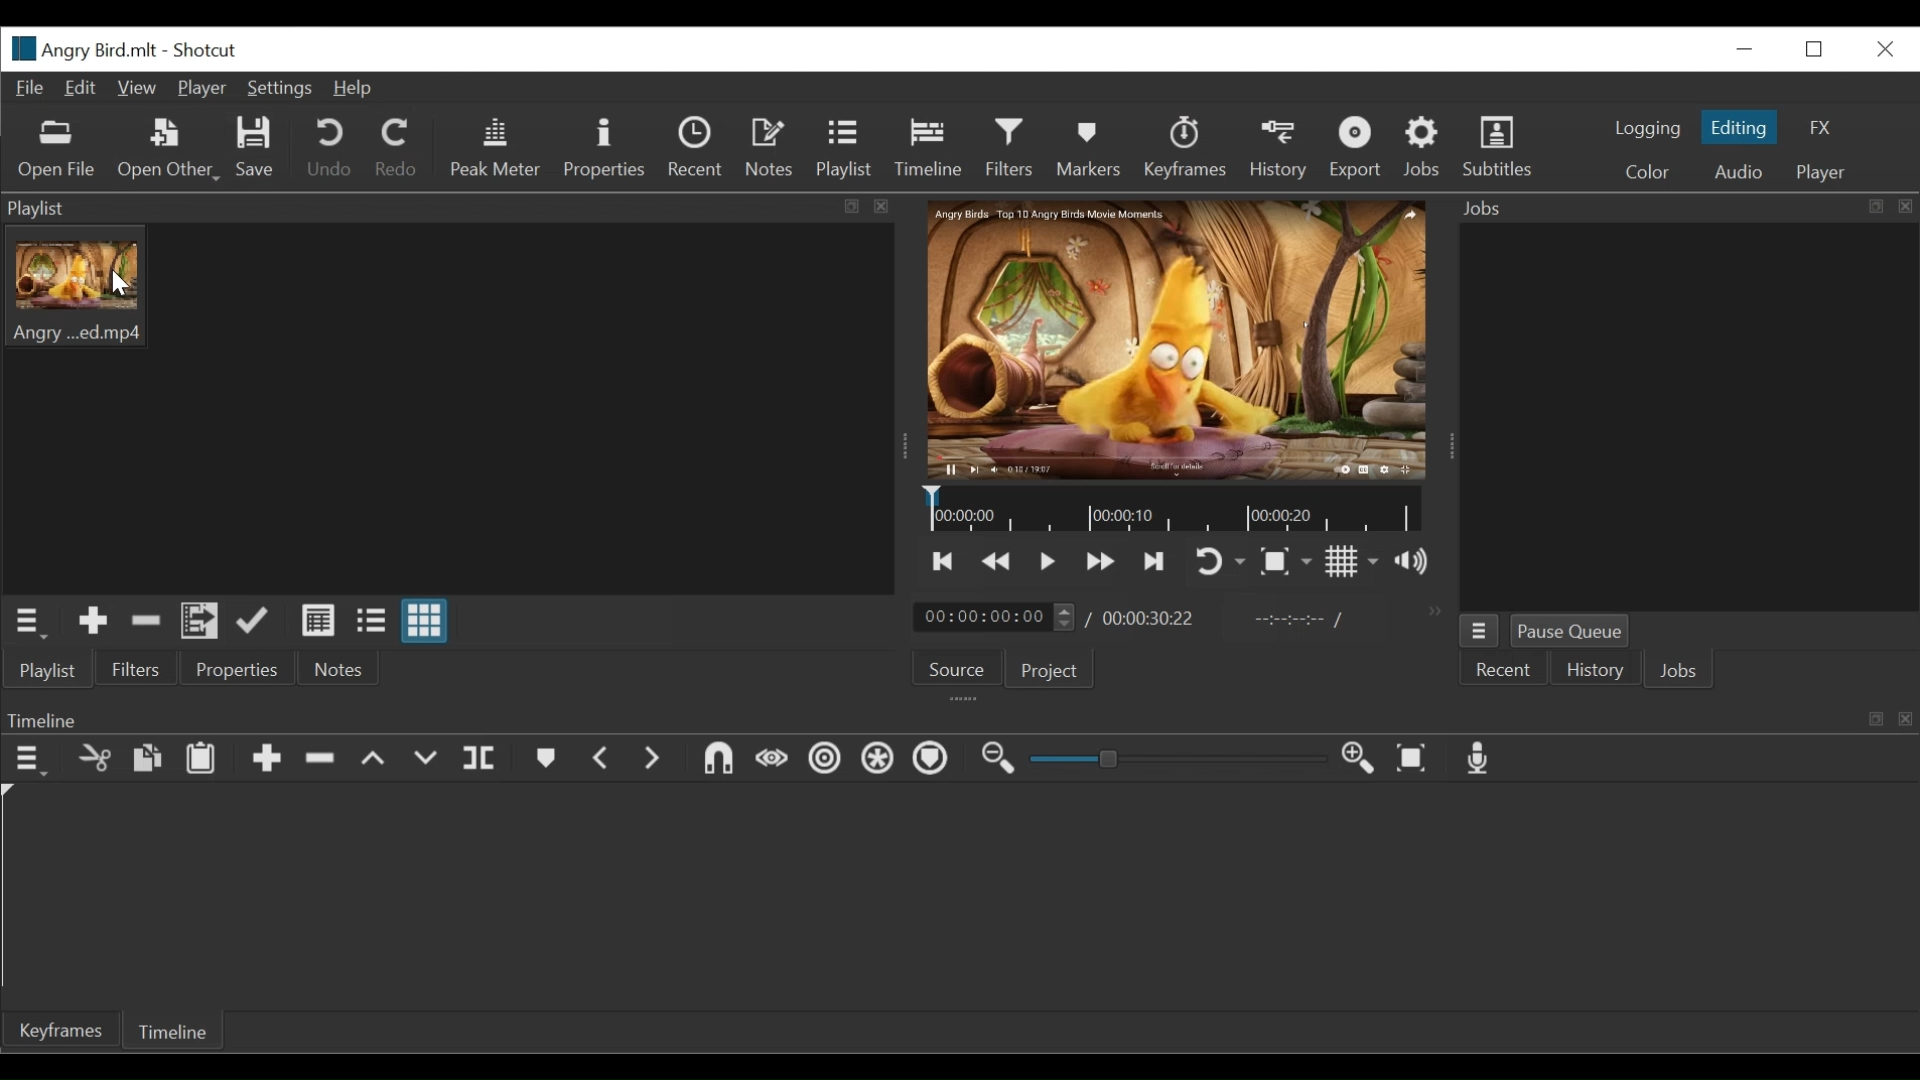  I want to click on Open Other File, so click(165, 149).